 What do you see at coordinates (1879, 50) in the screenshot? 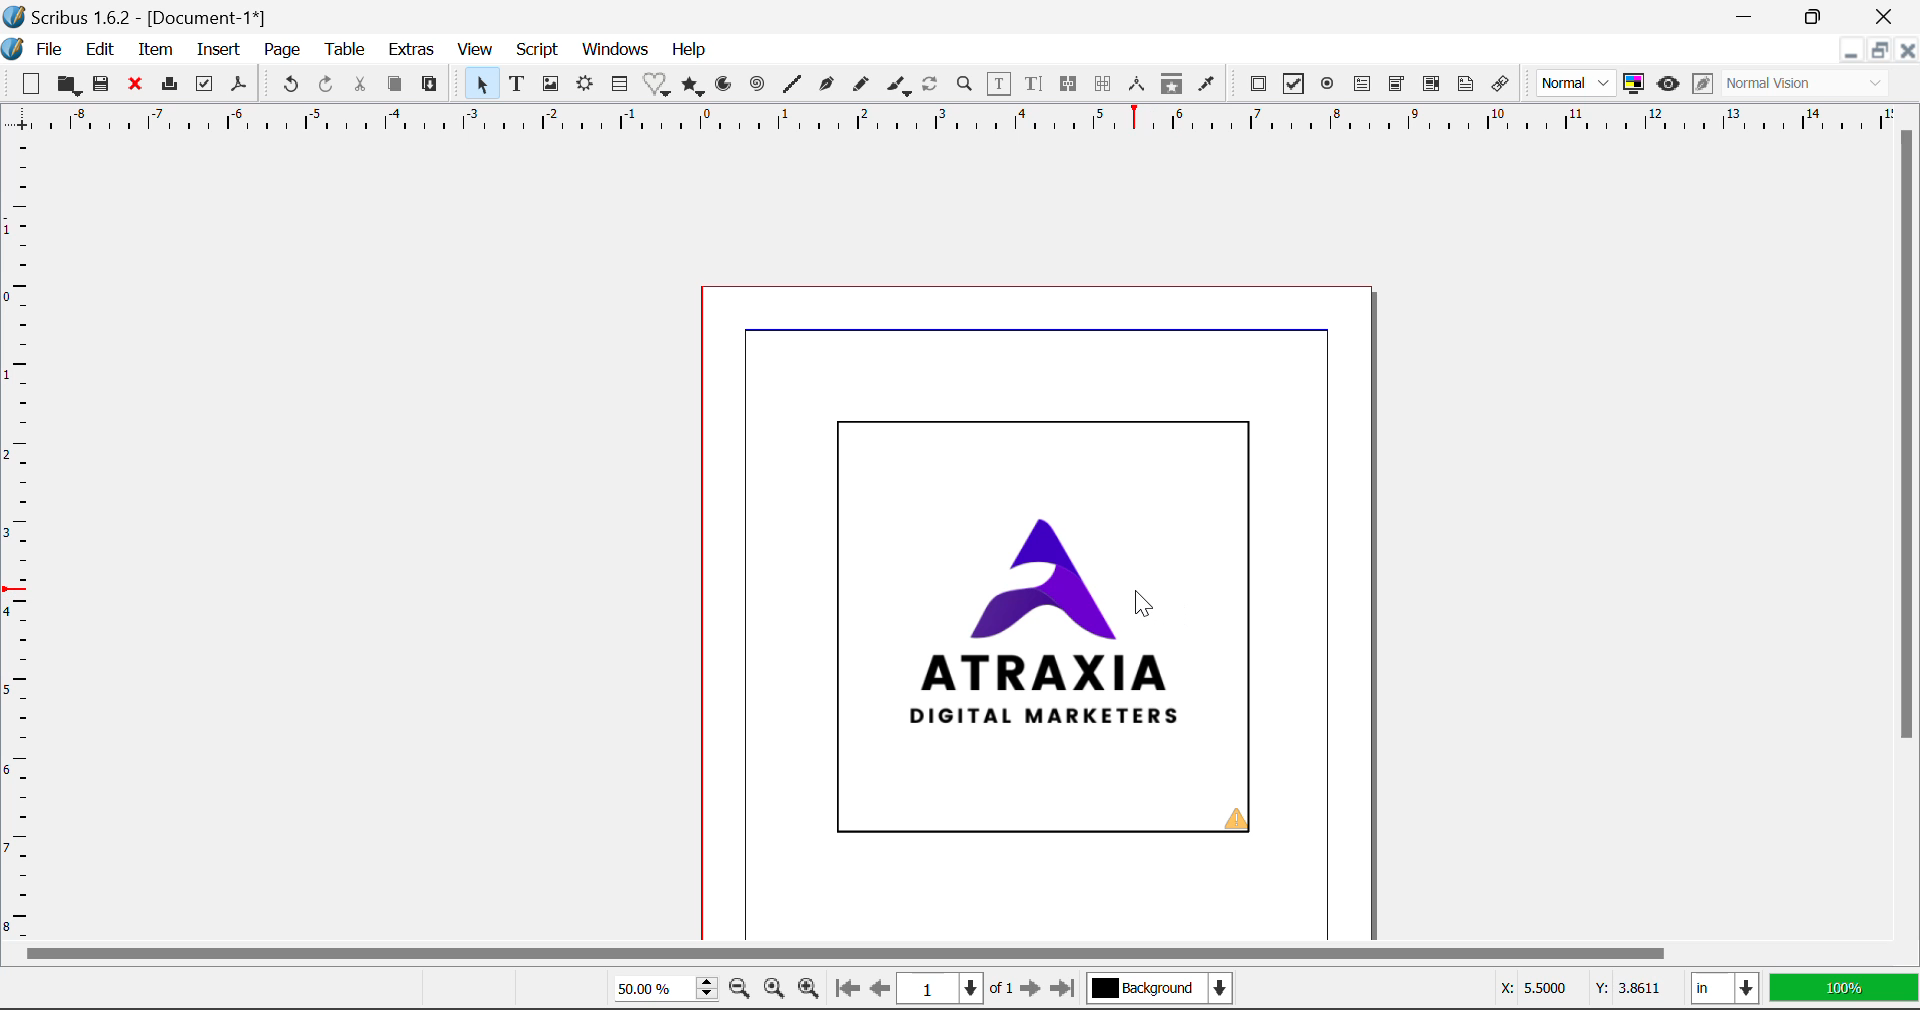
I see `Minimize` at bounding box center [1879, 50].